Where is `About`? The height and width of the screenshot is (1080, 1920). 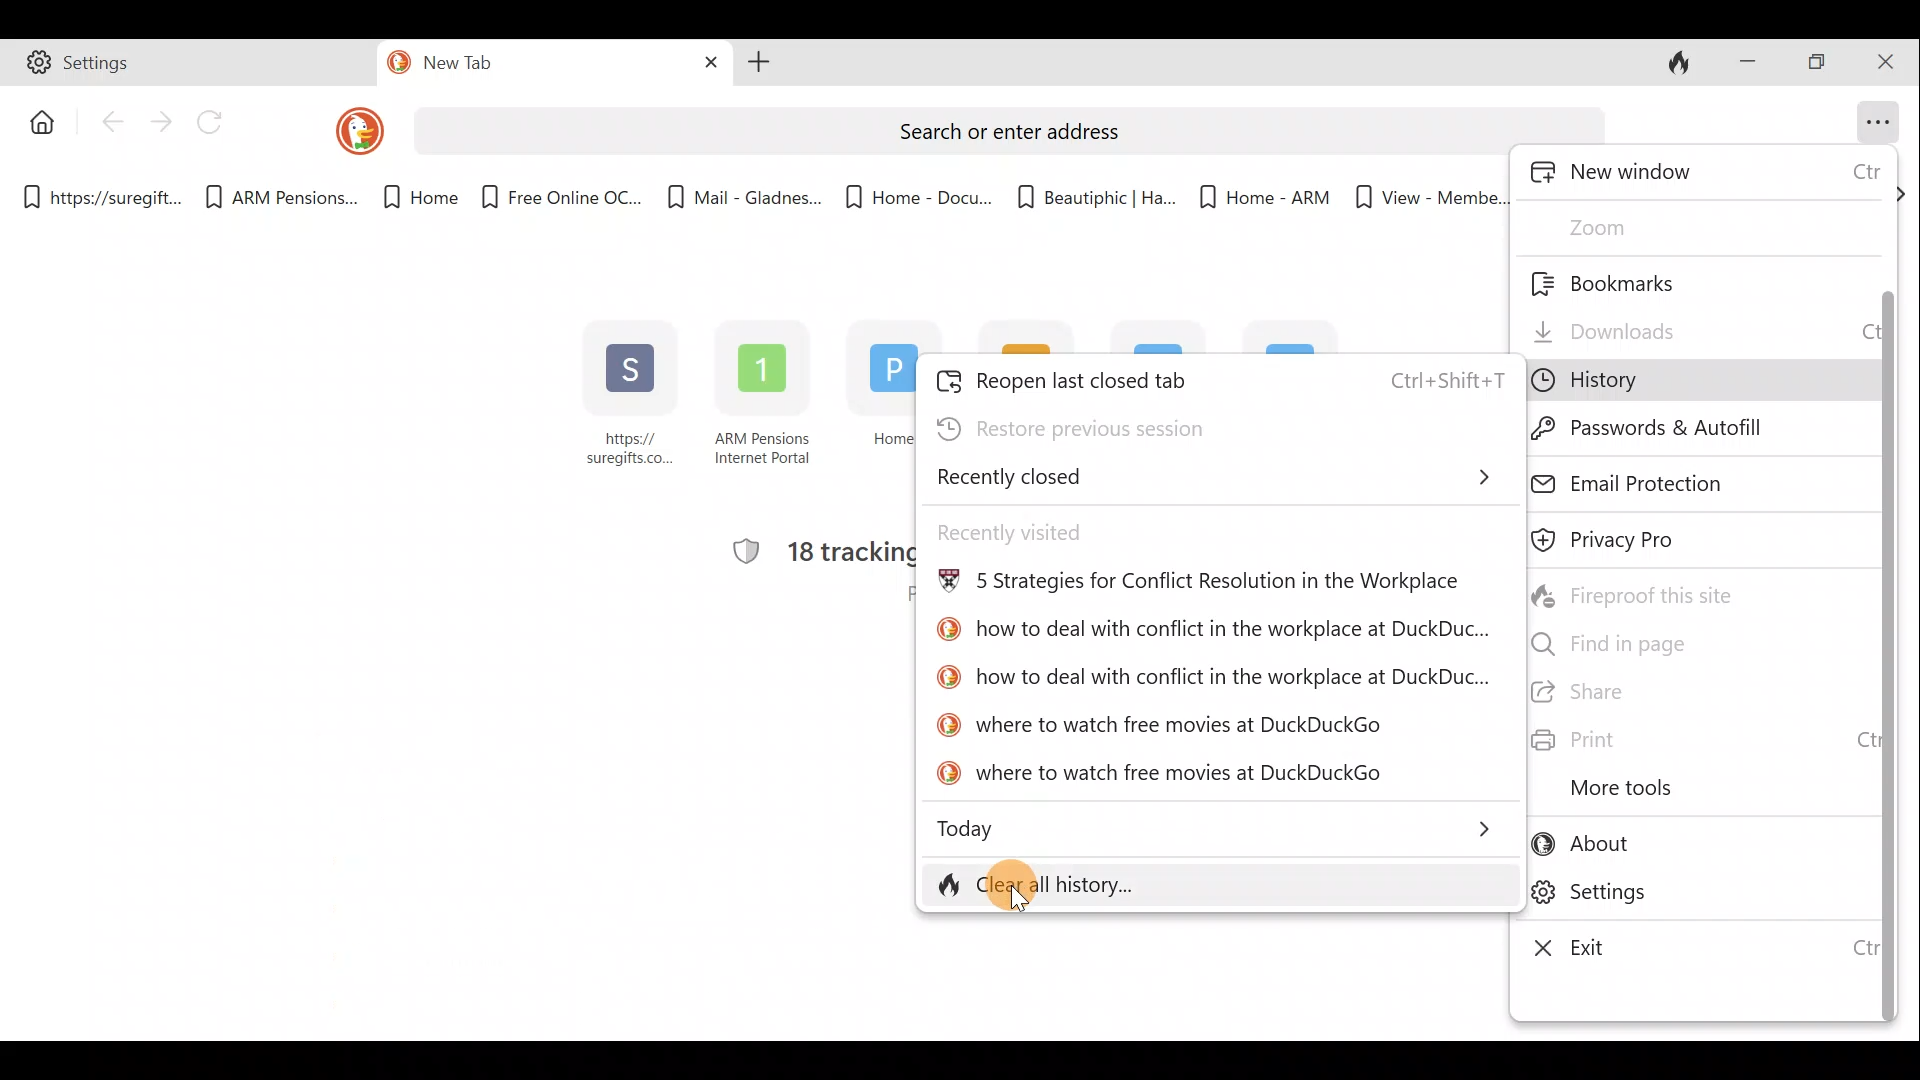
About is located at coordinates (1690, 848).